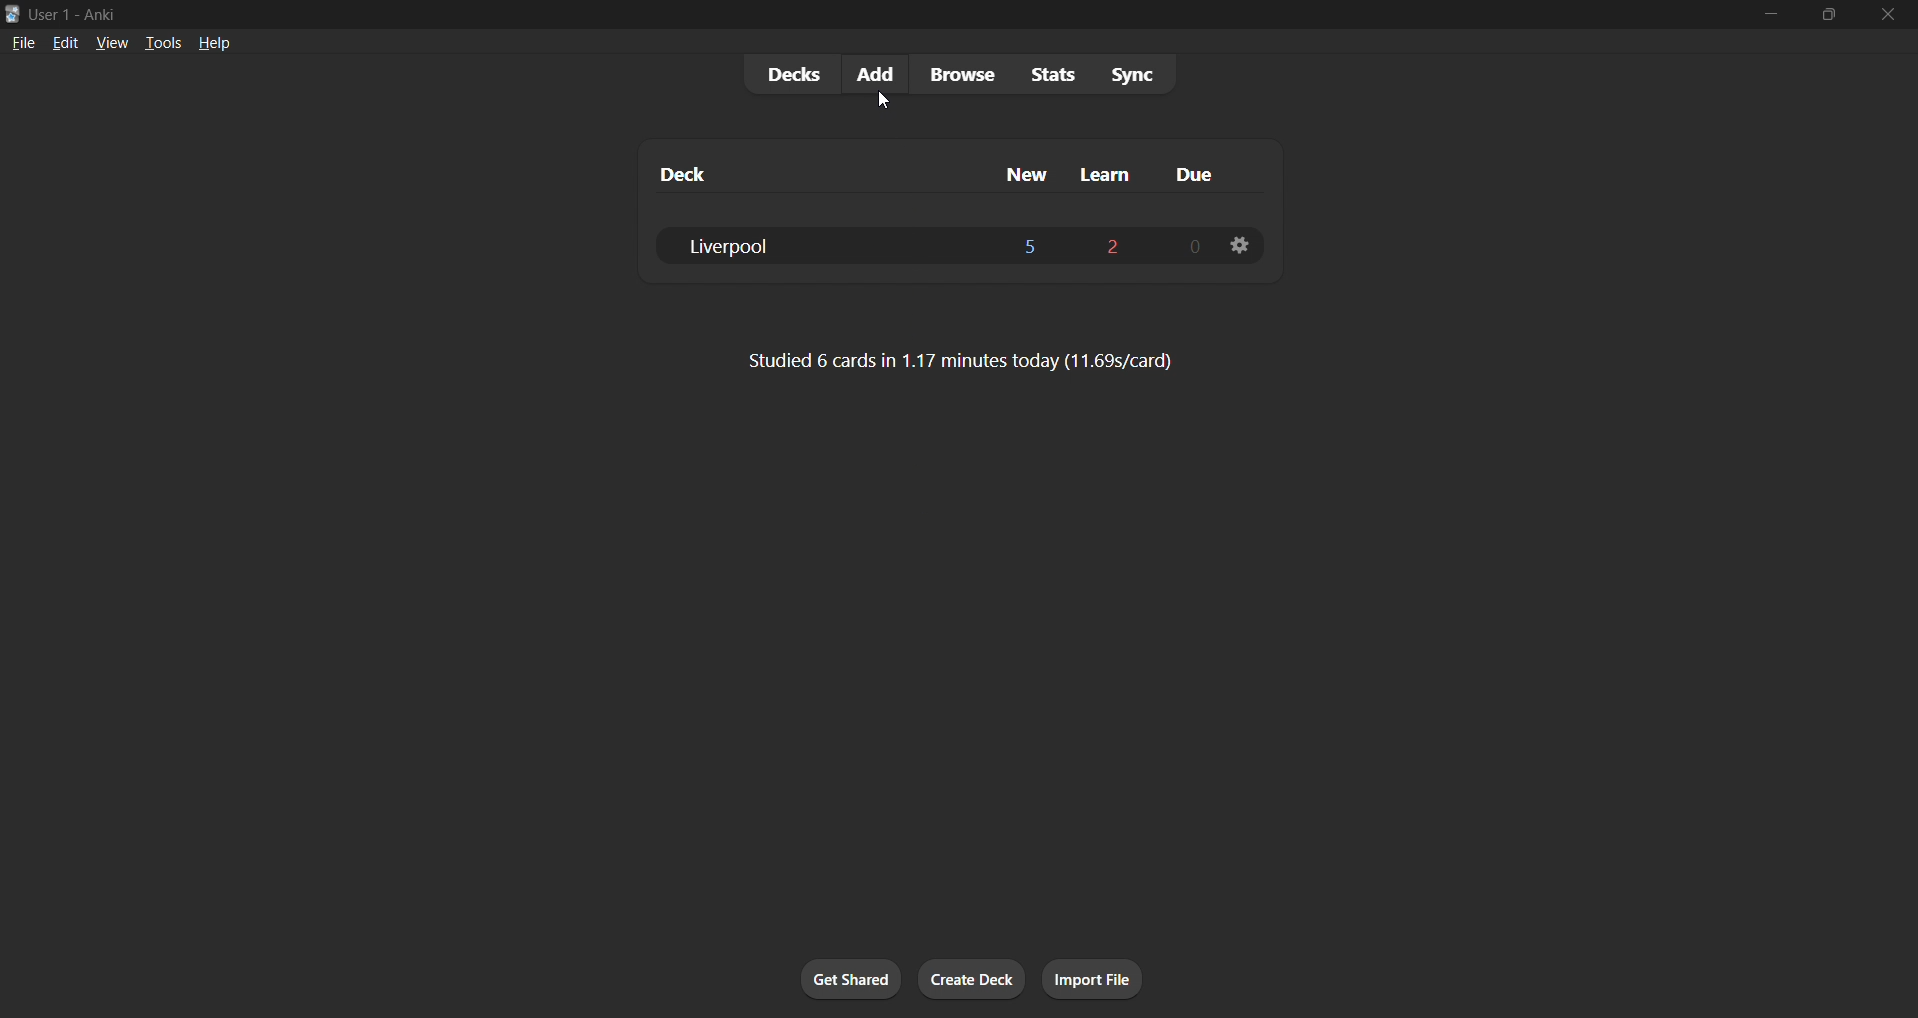  Describe the element at coordinates (880, 102) in the screenshot. I see `cursor` at that location.